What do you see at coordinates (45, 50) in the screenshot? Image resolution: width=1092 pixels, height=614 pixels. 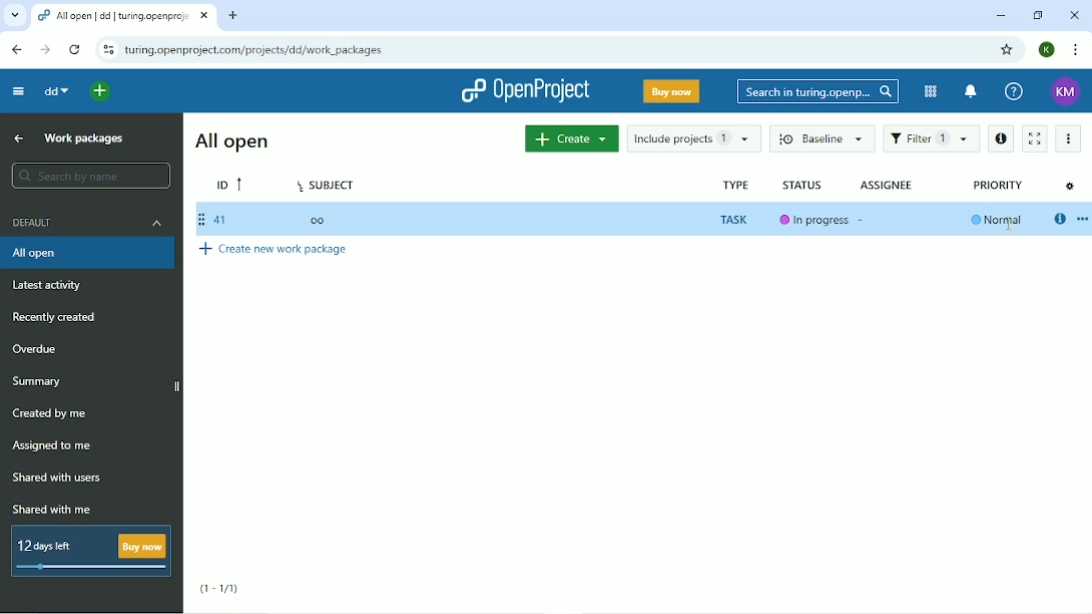 I see `Forward` at bounding box center [45, 50].